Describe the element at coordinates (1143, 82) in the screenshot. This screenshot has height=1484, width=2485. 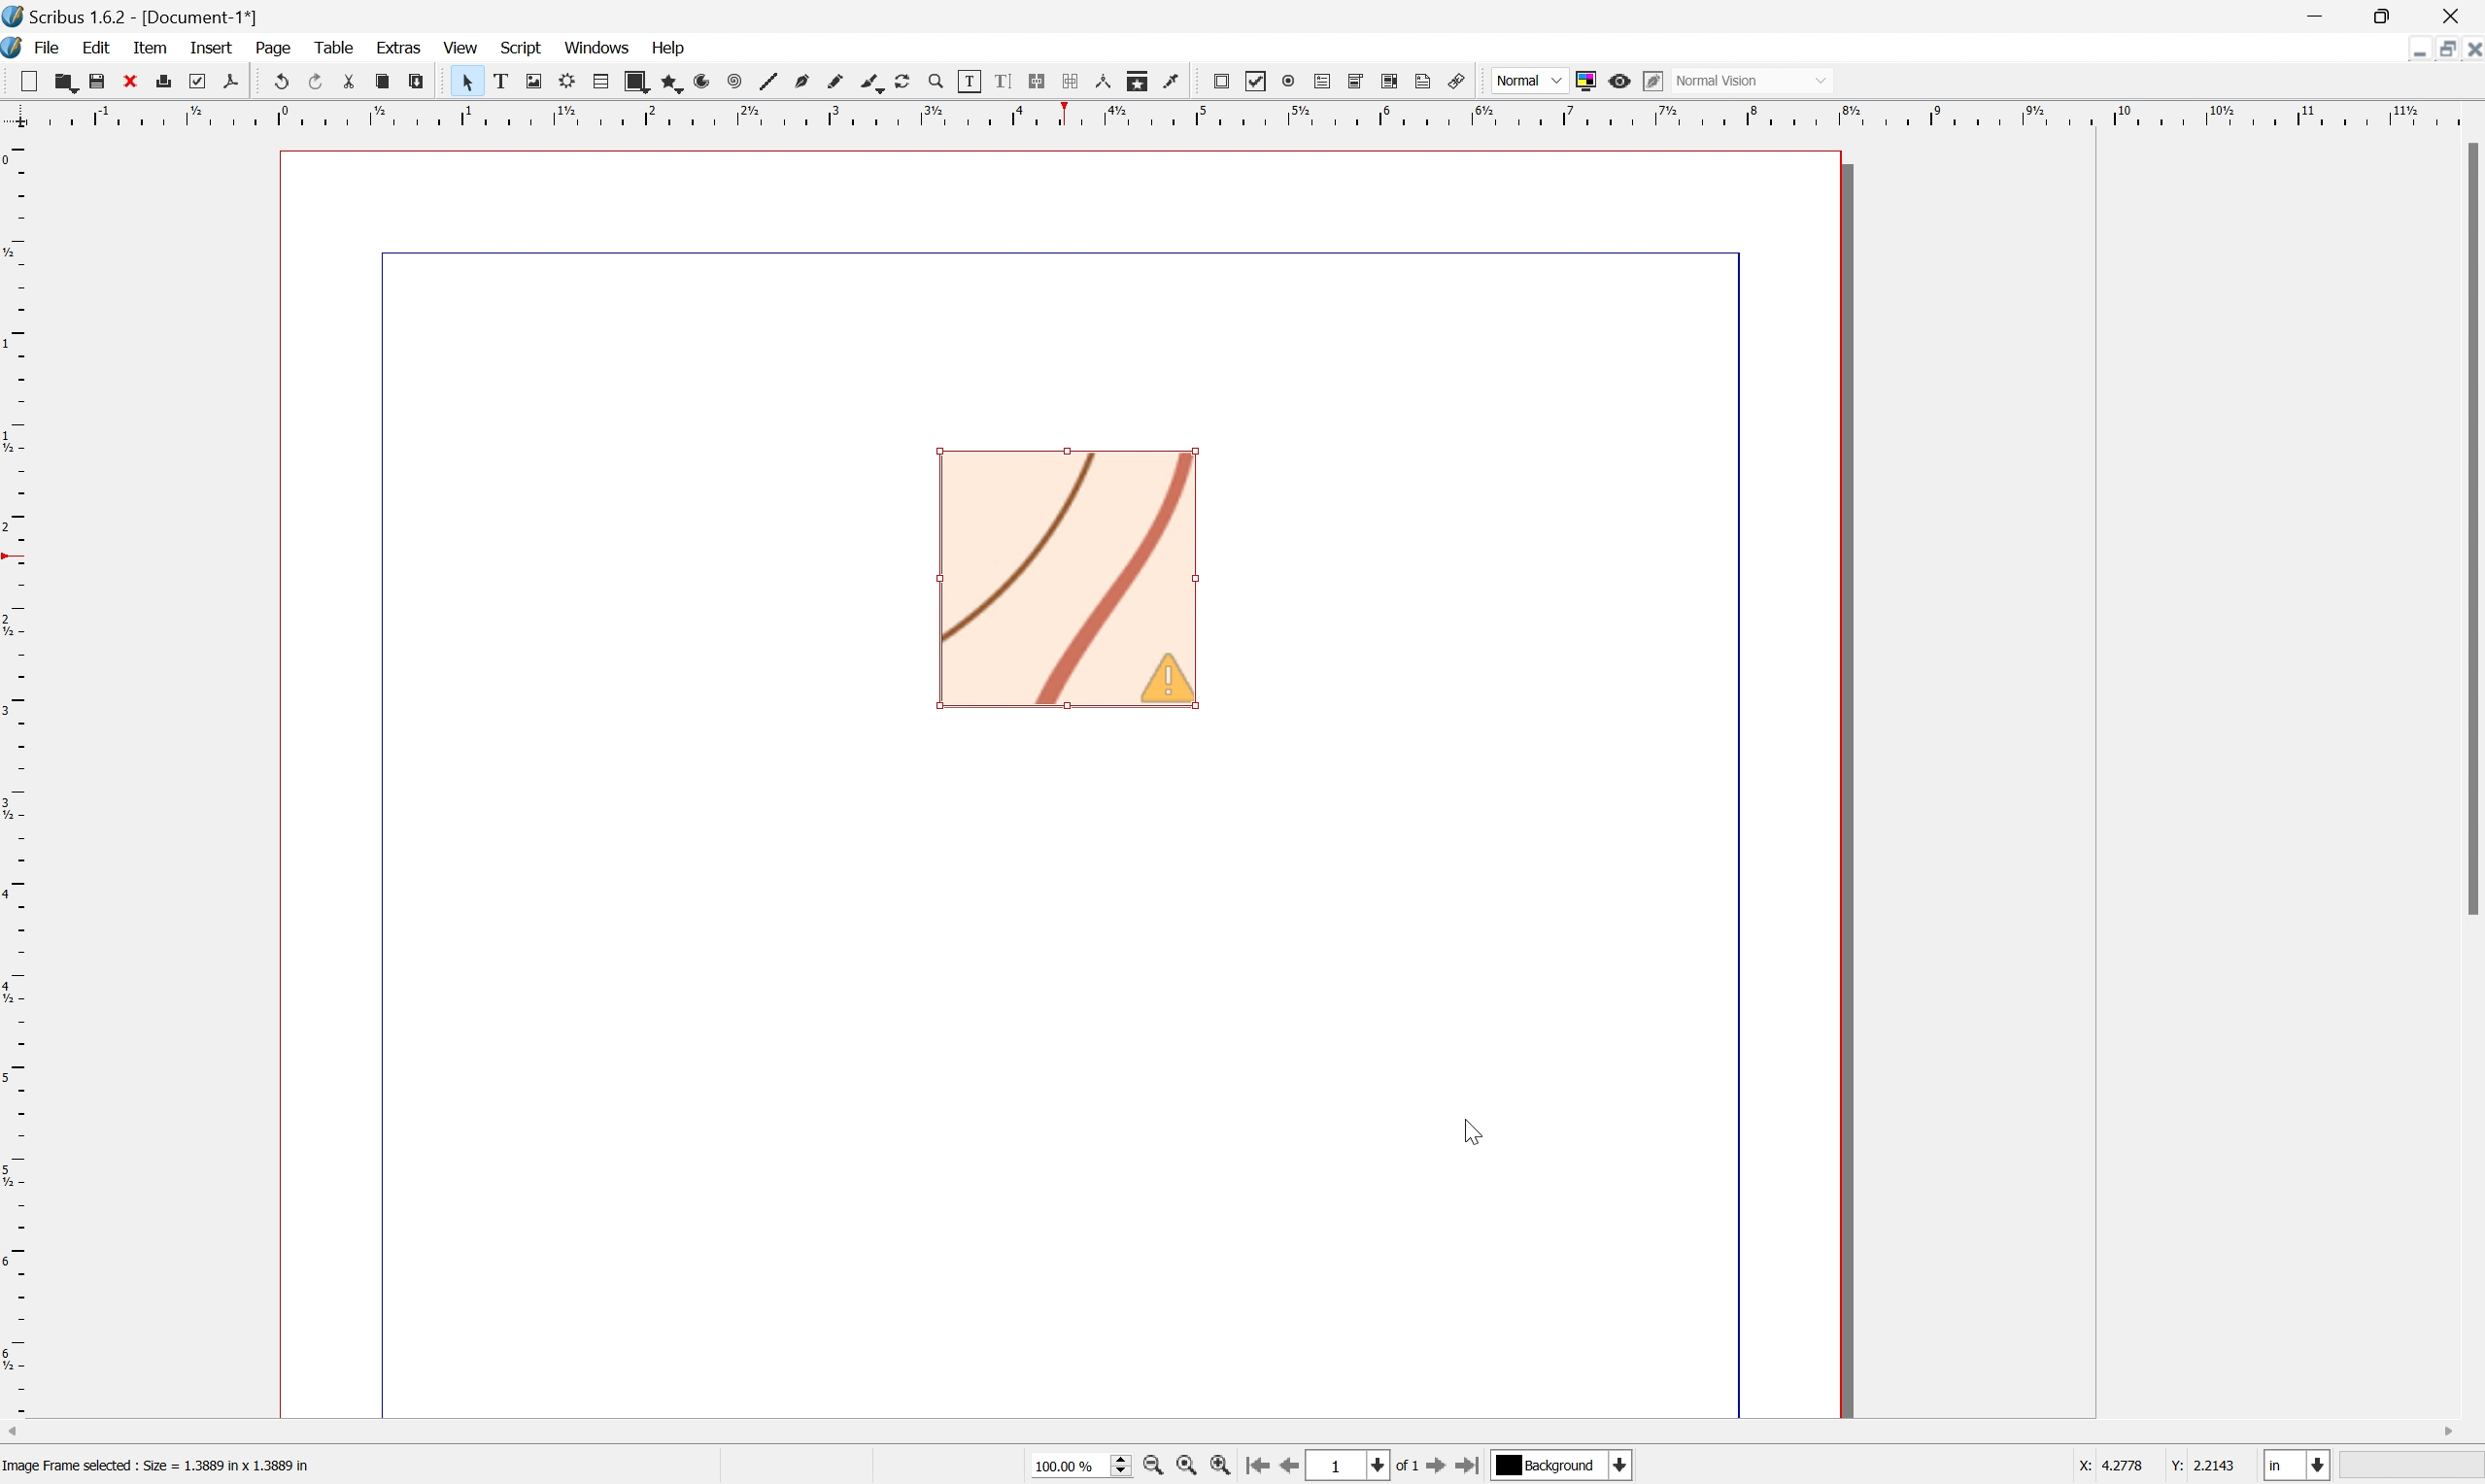
I see `Copy item properties` at that location.